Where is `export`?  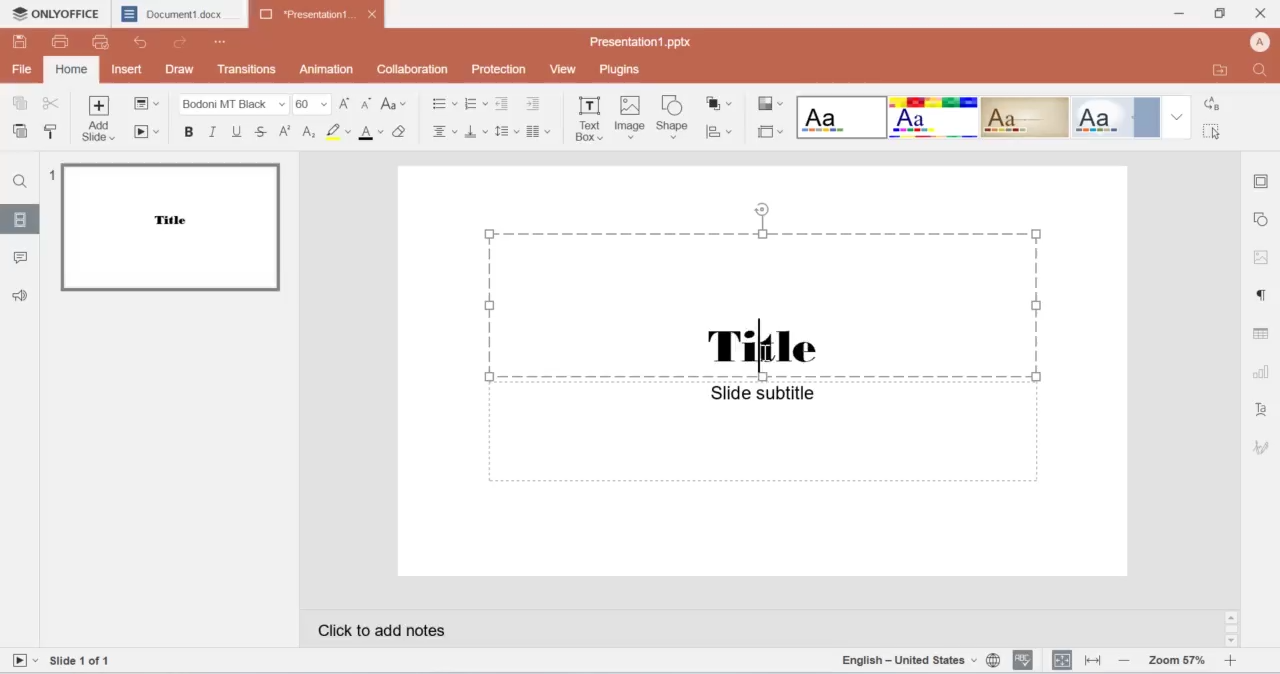 export is located at coordinates (1223, 70).